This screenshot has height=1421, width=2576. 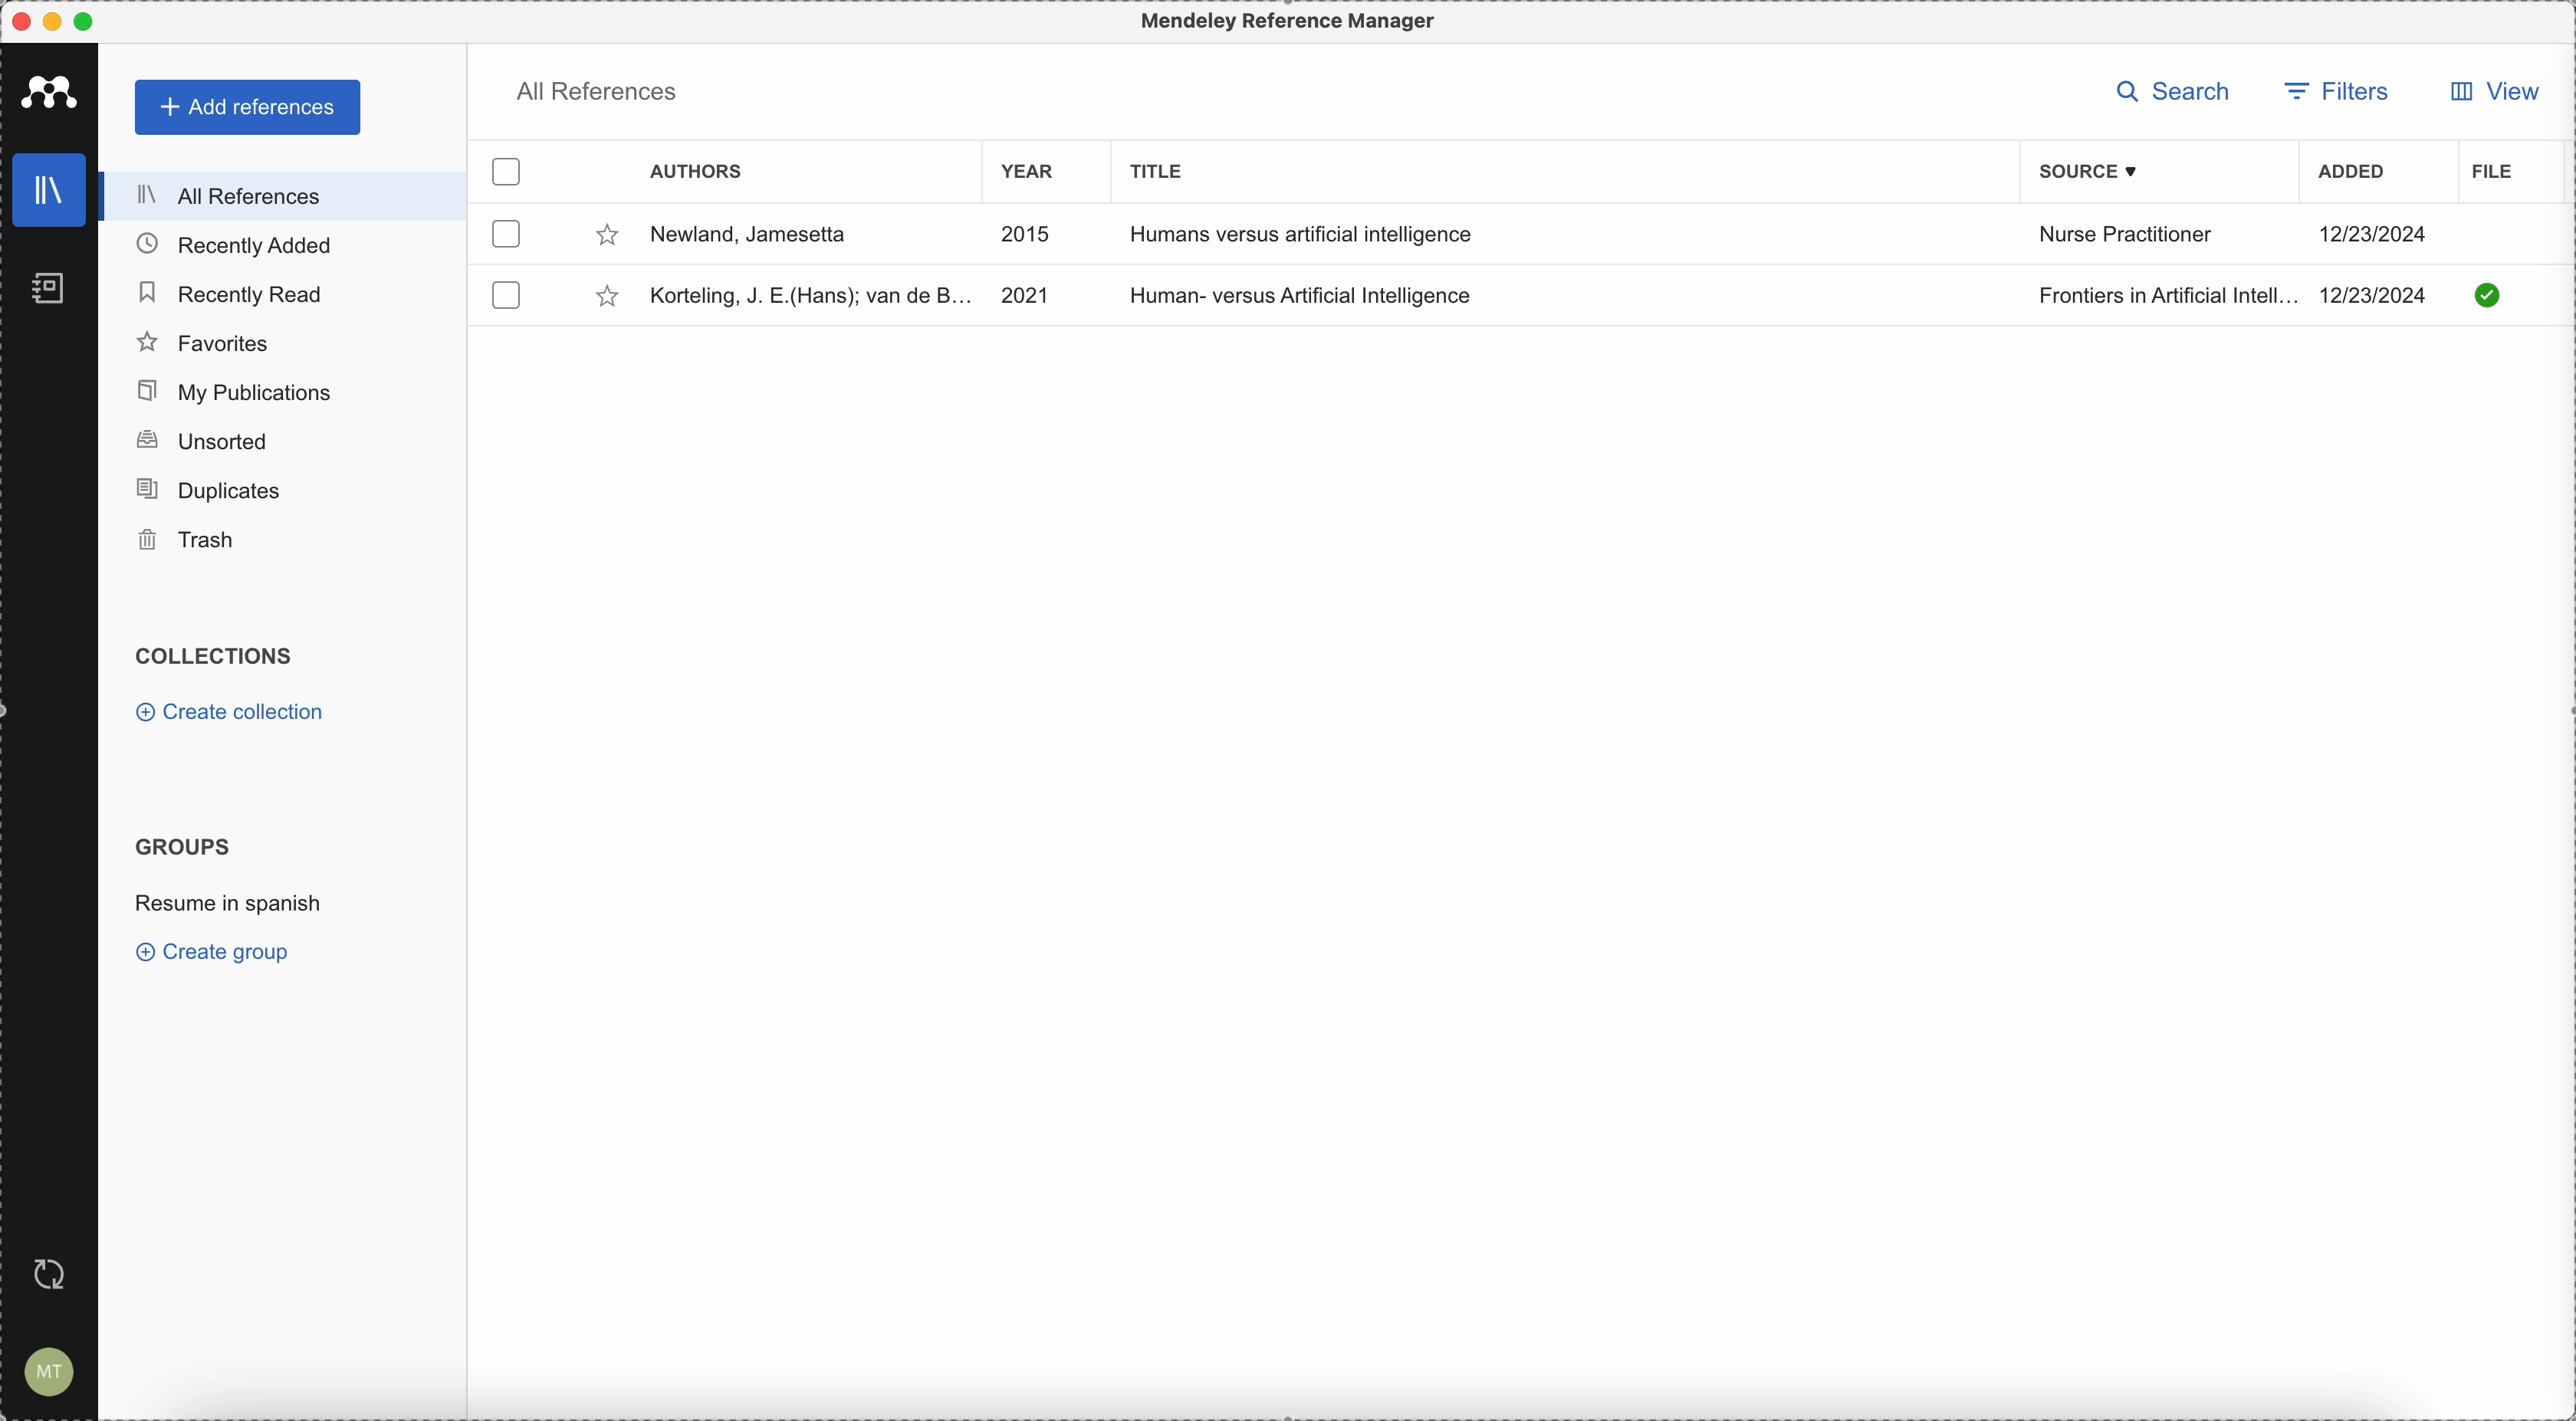 What do you see at coordinates (50, 91) in the screenshot?
I see `Mendeley logo` at bounding box center [50, 91].